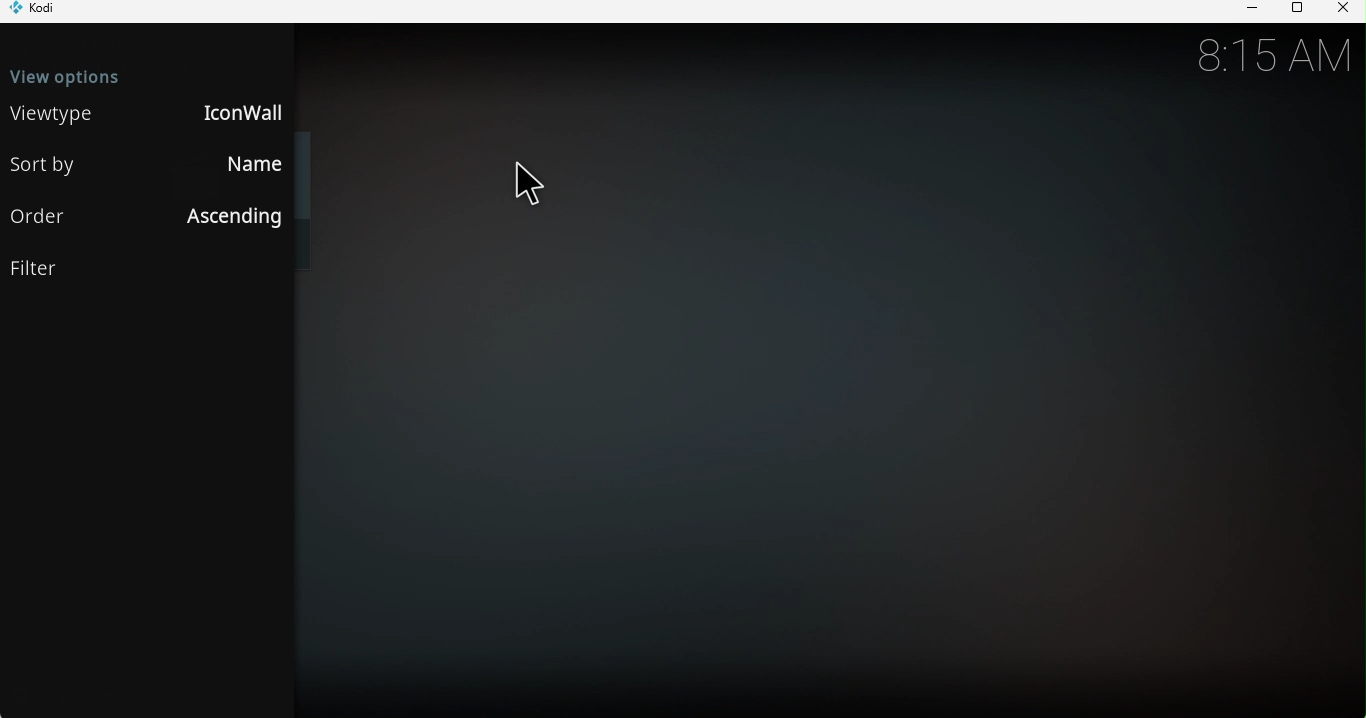 The image size is (1366, 718). What do you see at coordinates (150, 73) in the screenshot?
I see `View options` at bounding box center [150, 73].